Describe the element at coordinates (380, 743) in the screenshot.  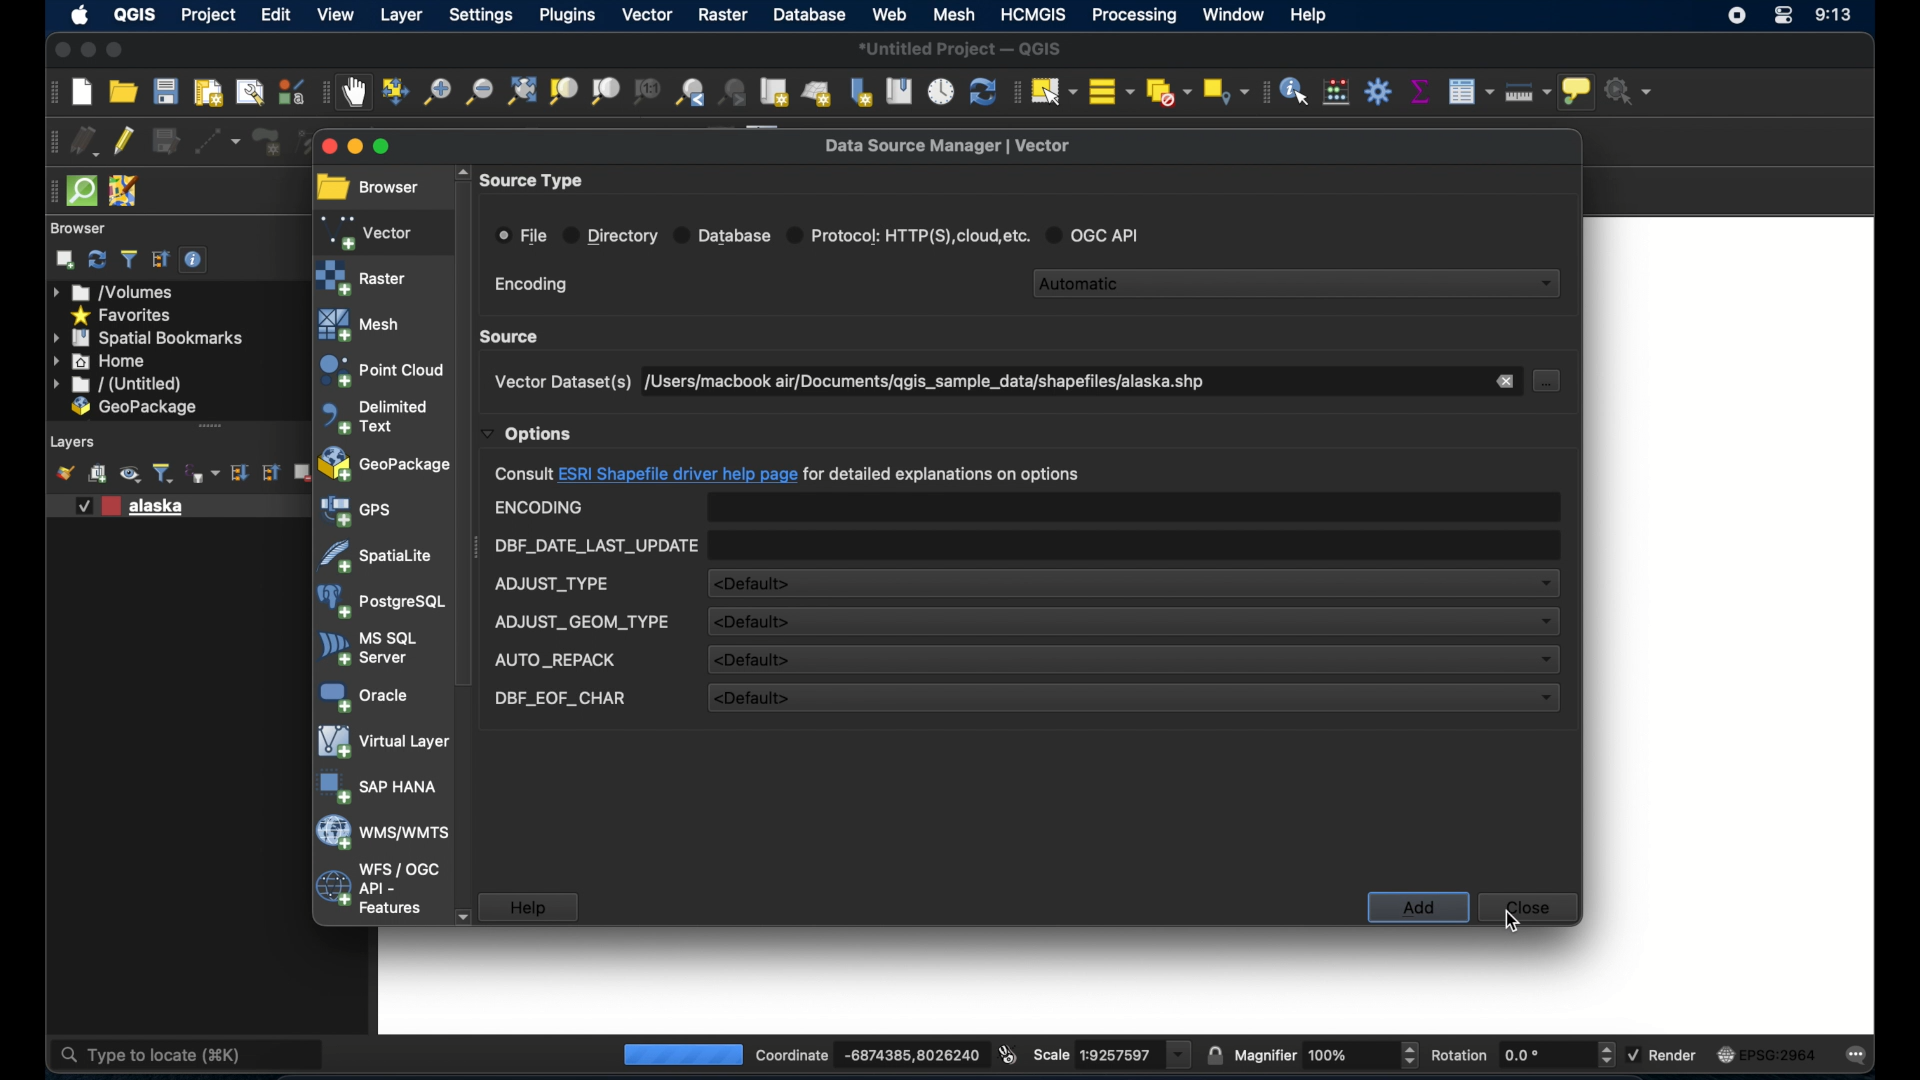
I see `virtual layer` at that location.